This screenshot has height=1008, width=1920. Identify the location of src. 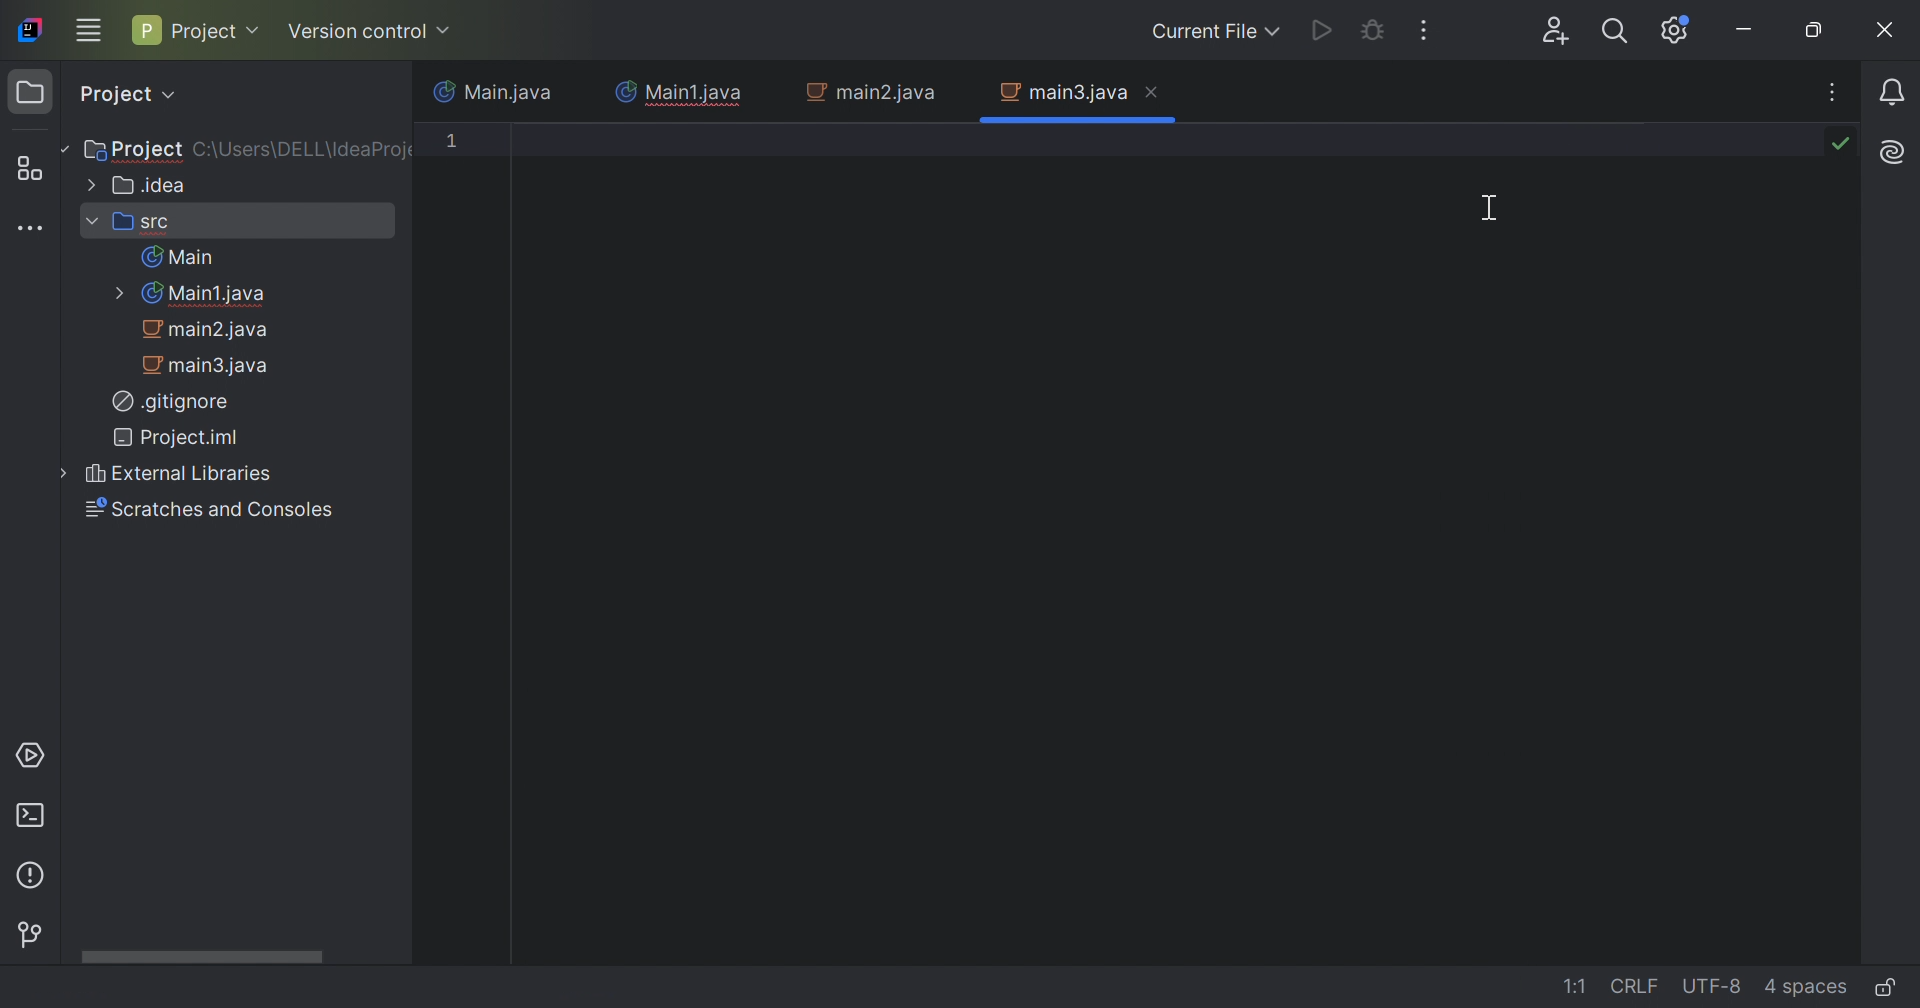
(130, 220).